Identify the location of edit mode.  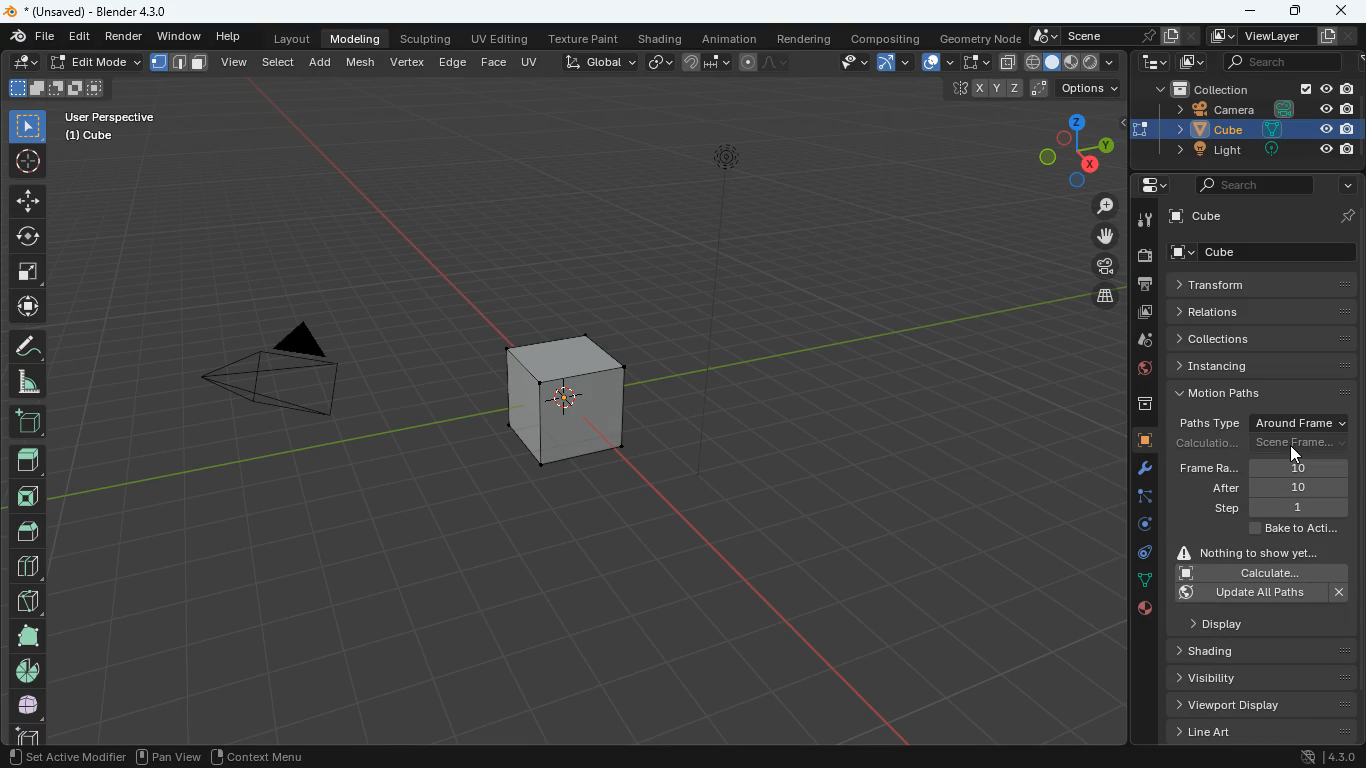
(96, 62).